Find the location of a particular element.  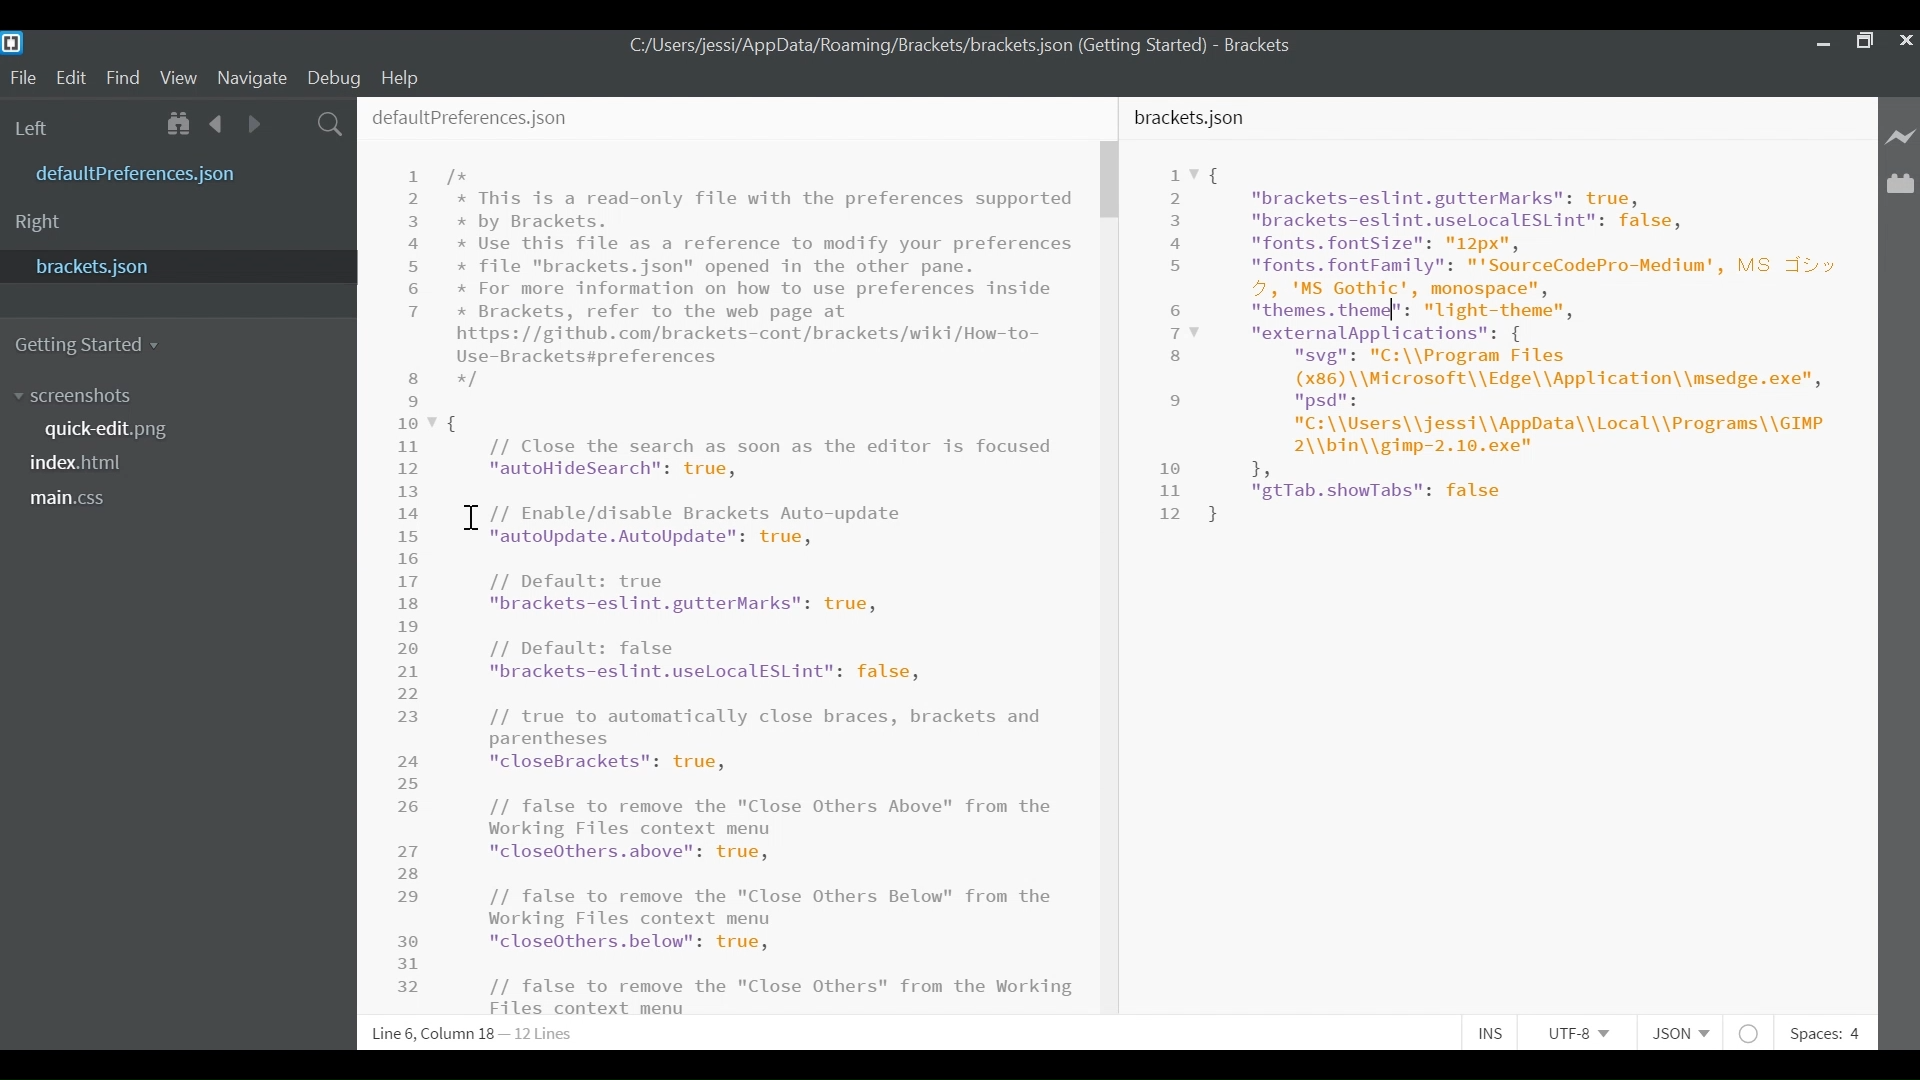

Find In Files is located at coordinates (331, 122).